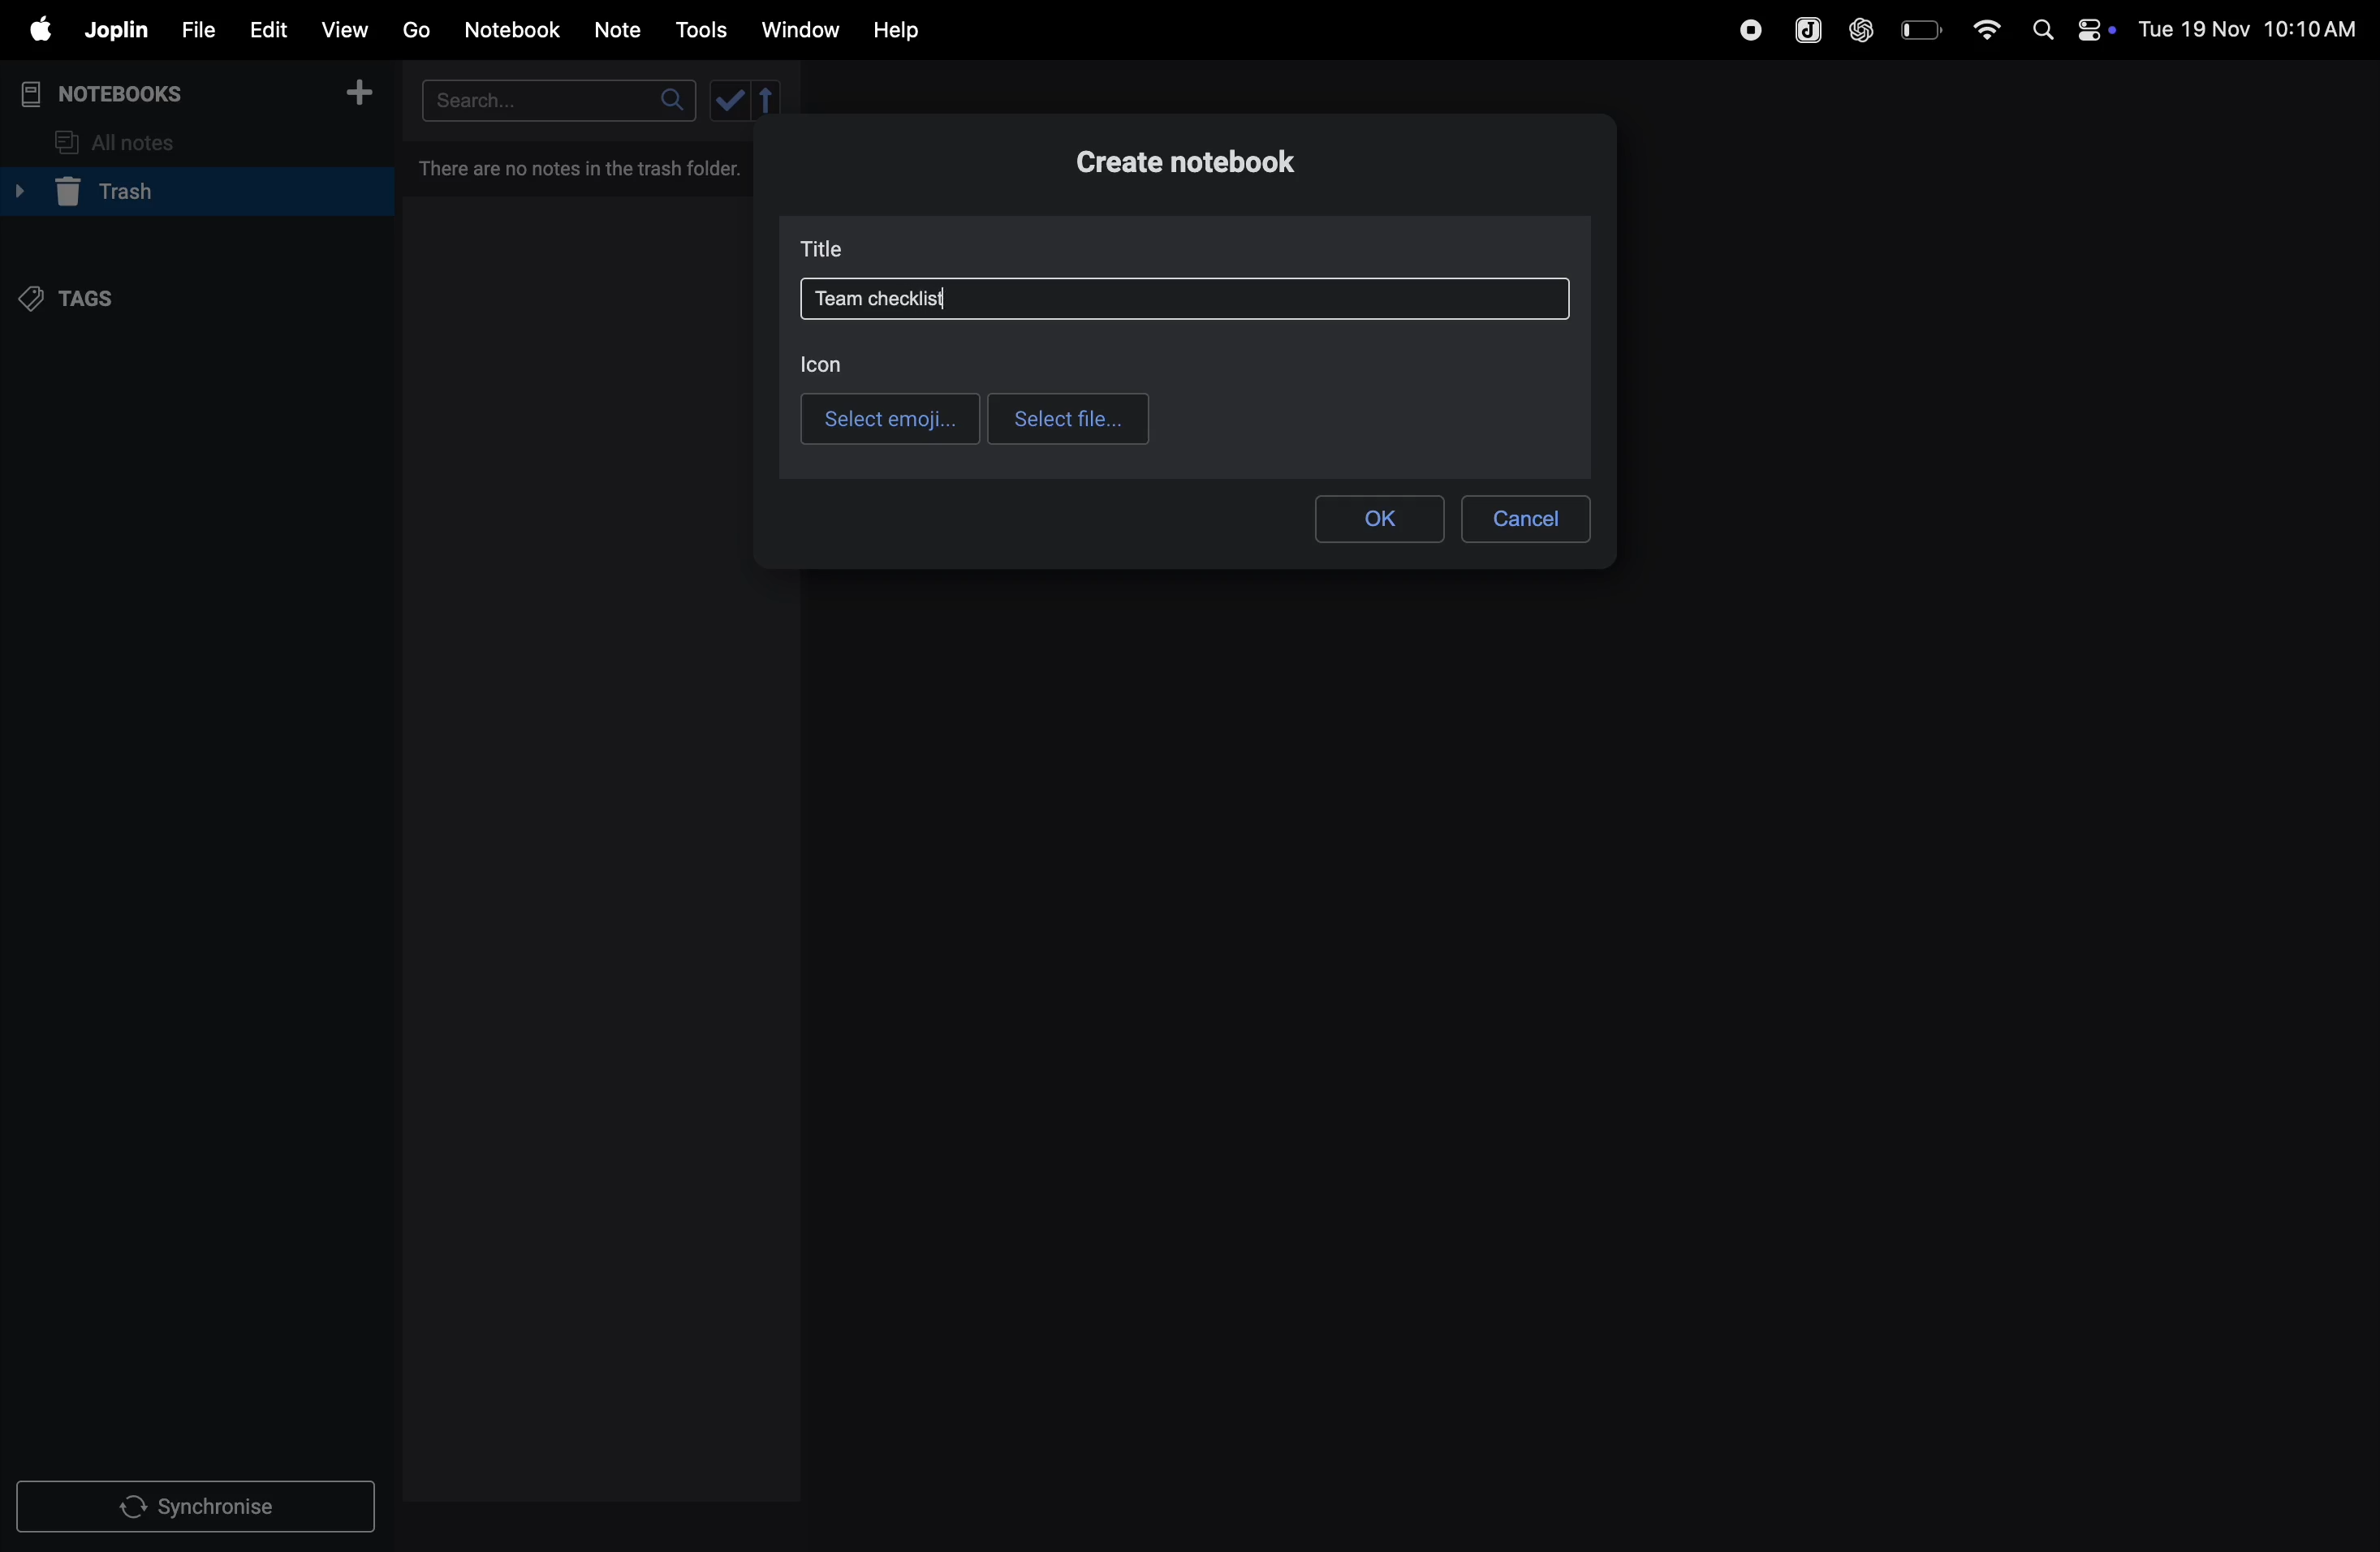  Describe the element at coordinates (887, 418) in the screenshot. I see `select emoji` at that location.